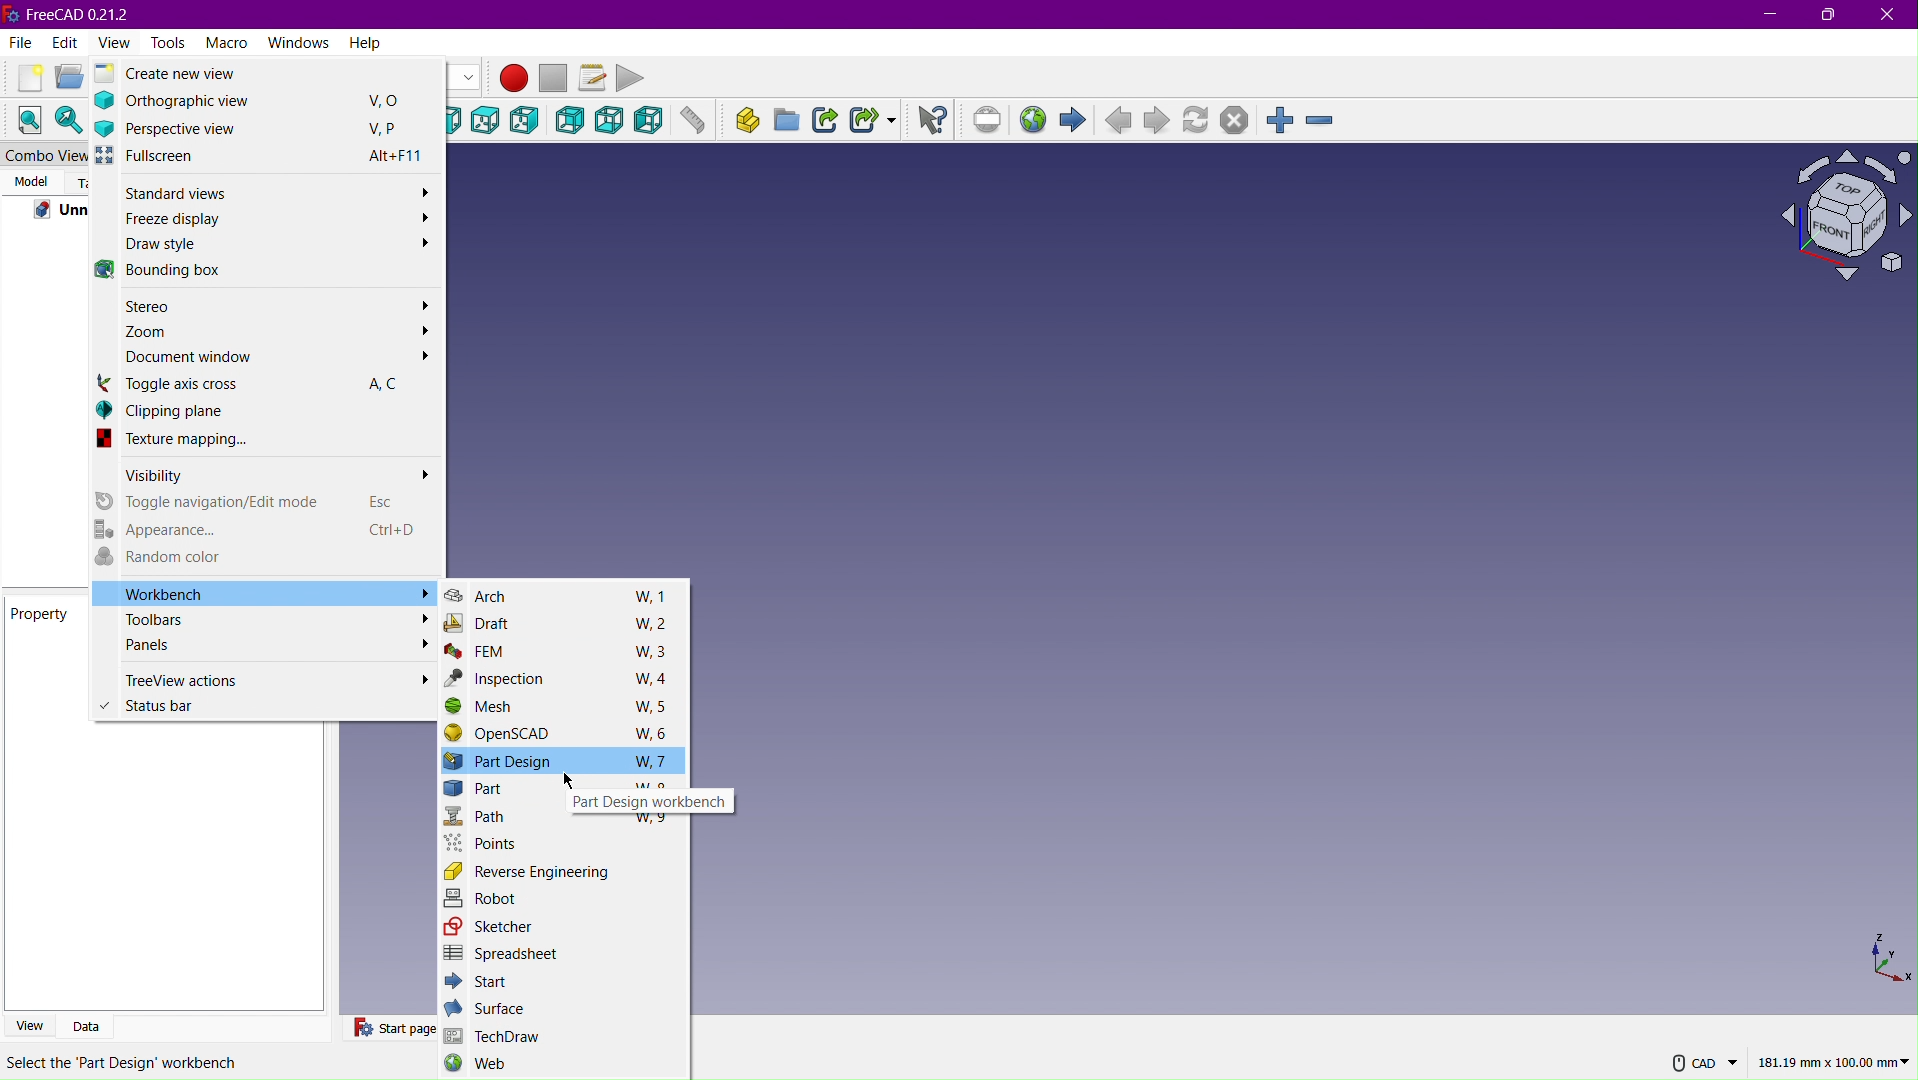 This screenshot has height=1080, width=1918. I want to click on Select the 'part design' workbench, so click(122, 1061).